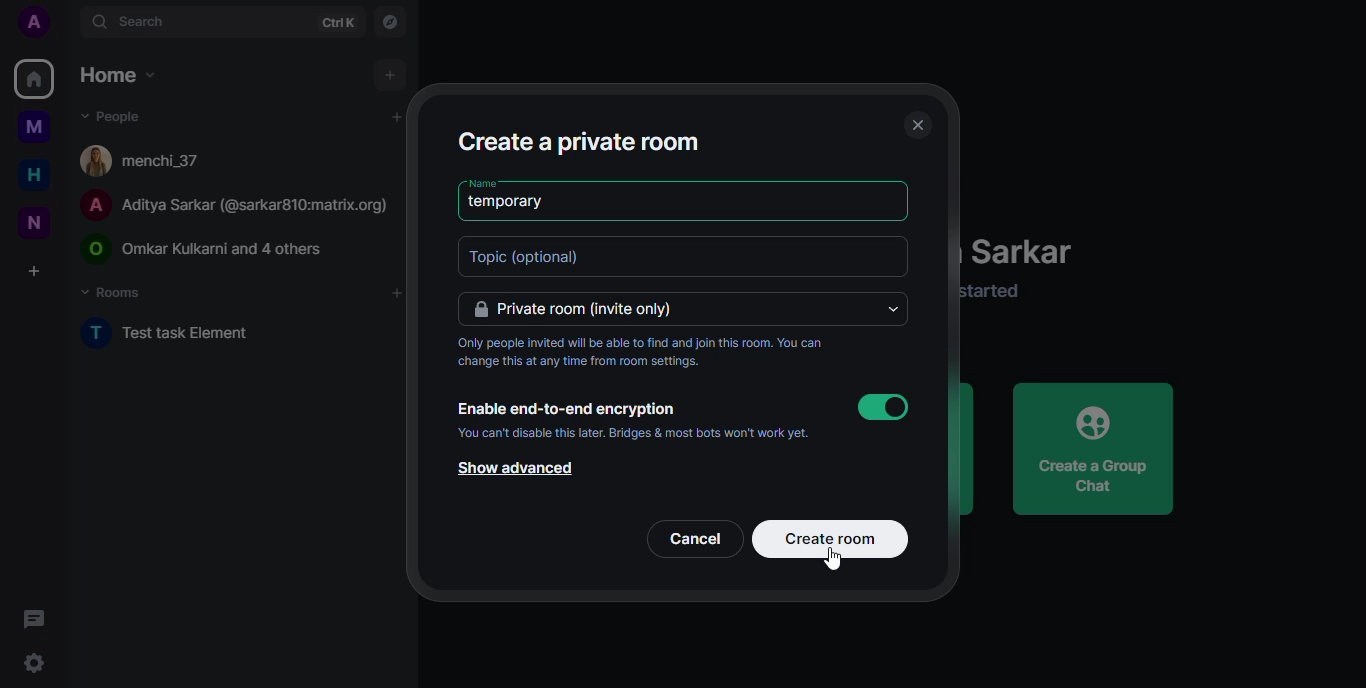 The width and height of the screenshot is (1366, 688). What do you see at coordinates (1104, 452) in the screenshot?
I see `create a group chat` at bounding box center [1104, 452].